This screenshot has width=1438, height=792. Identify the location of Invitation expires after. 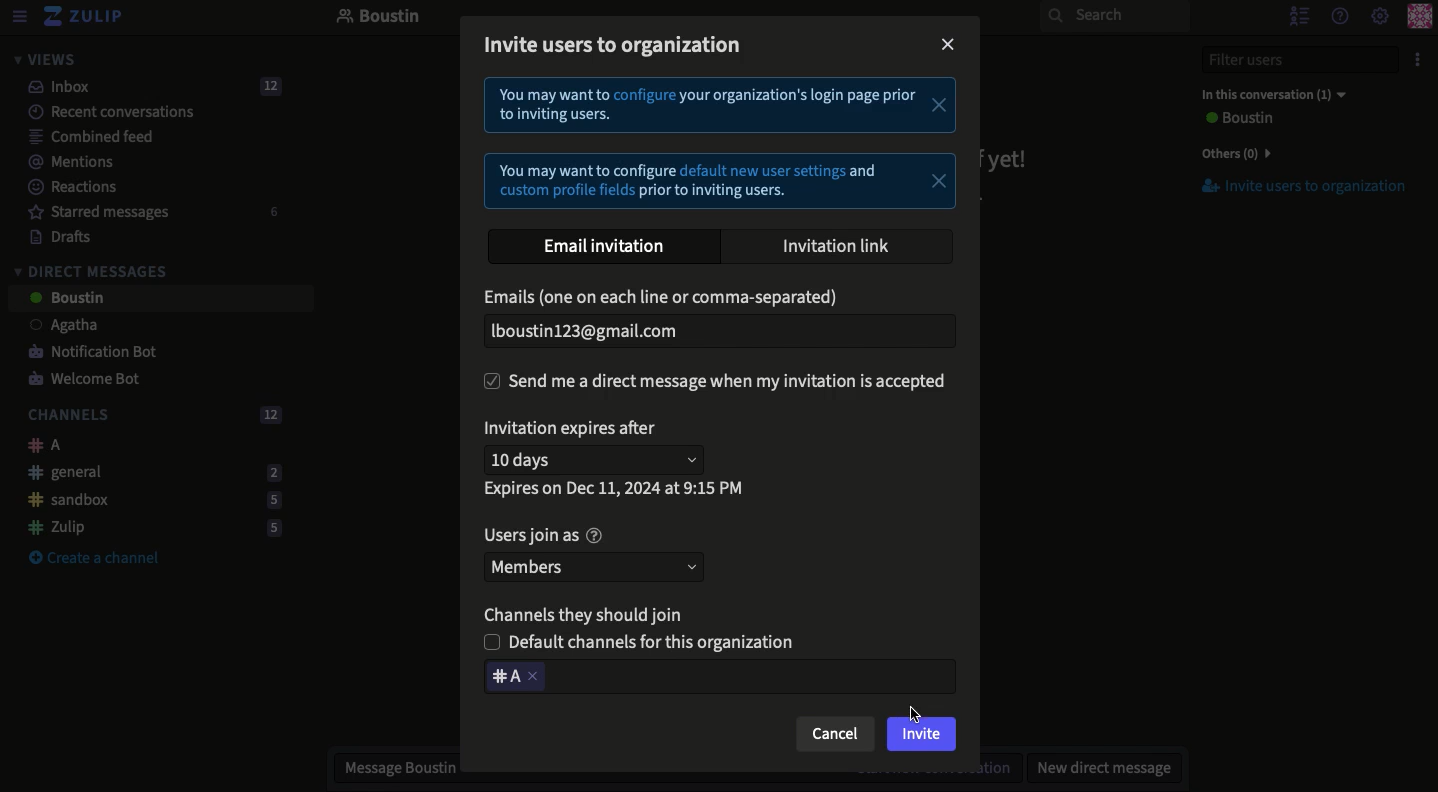
(575, 430).